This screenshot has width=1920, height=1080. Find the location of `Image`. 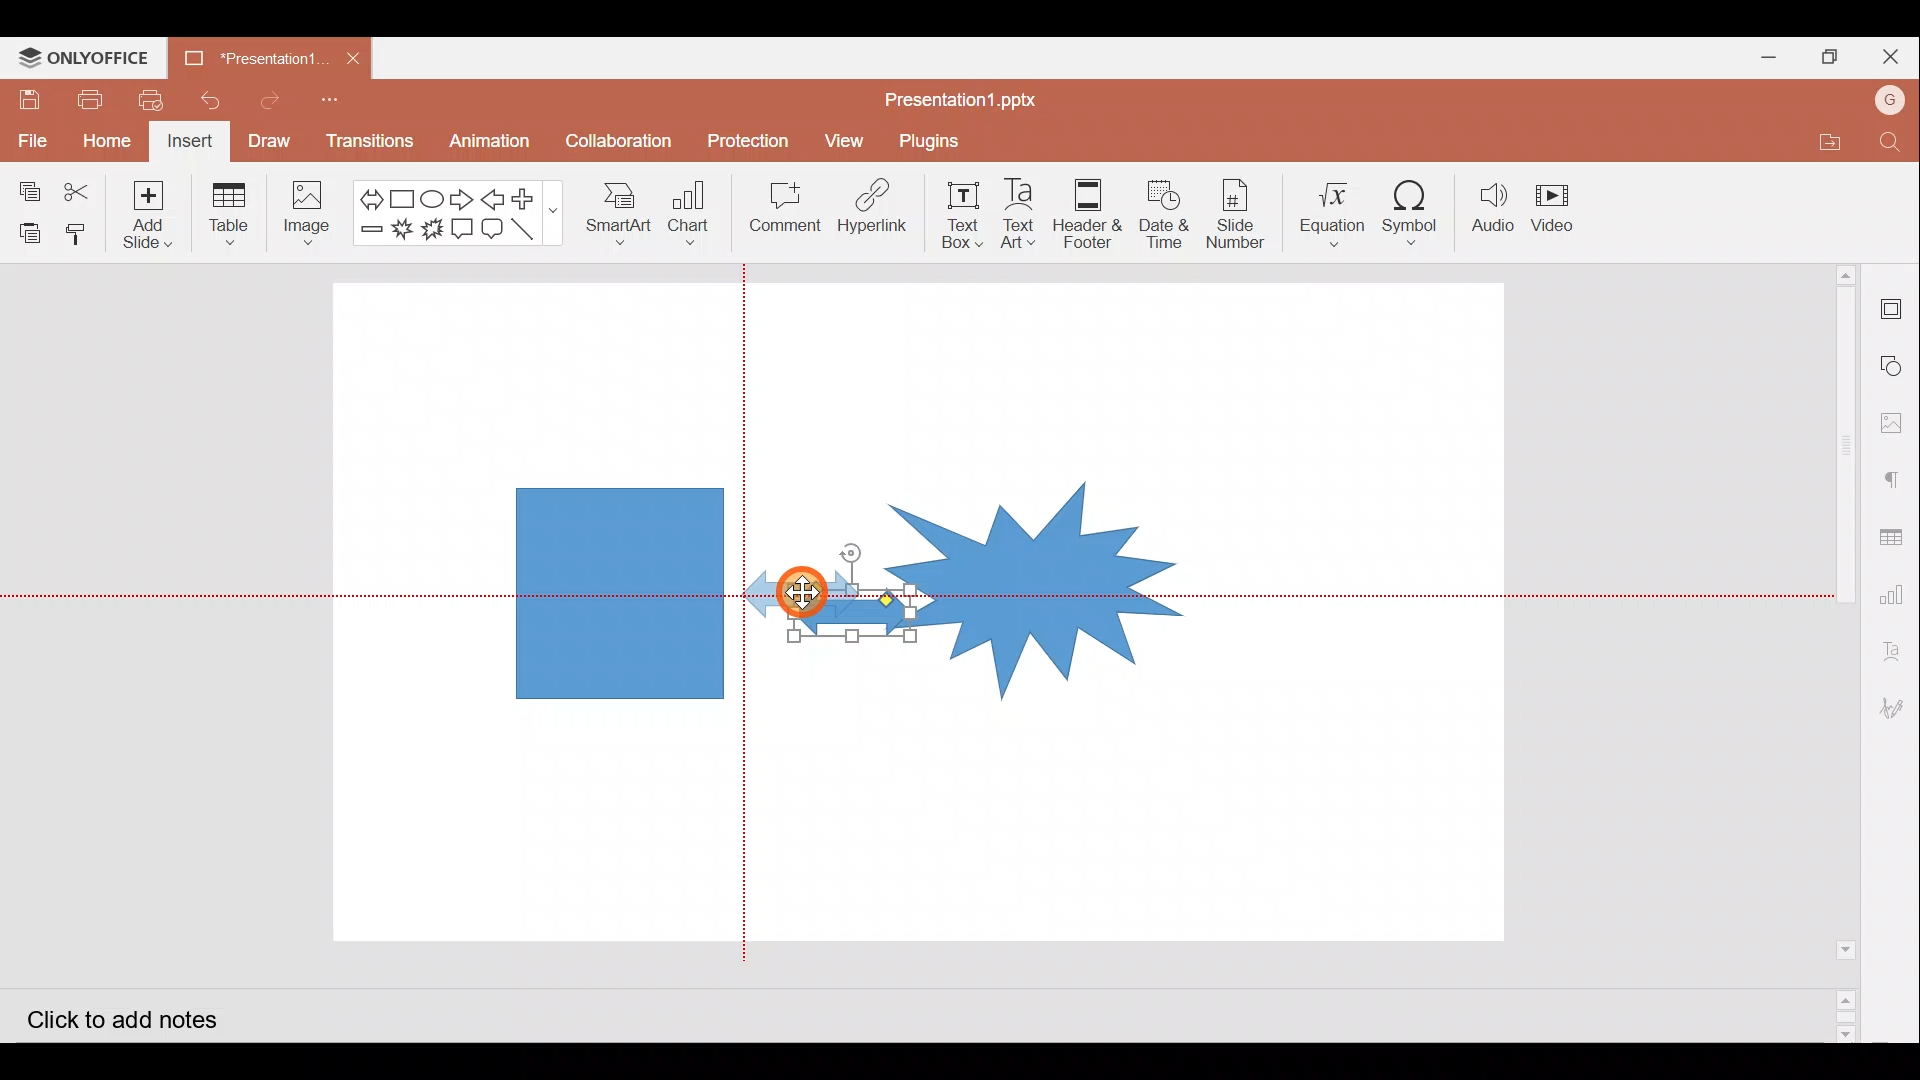

Image is located at coordinates (307, 211).